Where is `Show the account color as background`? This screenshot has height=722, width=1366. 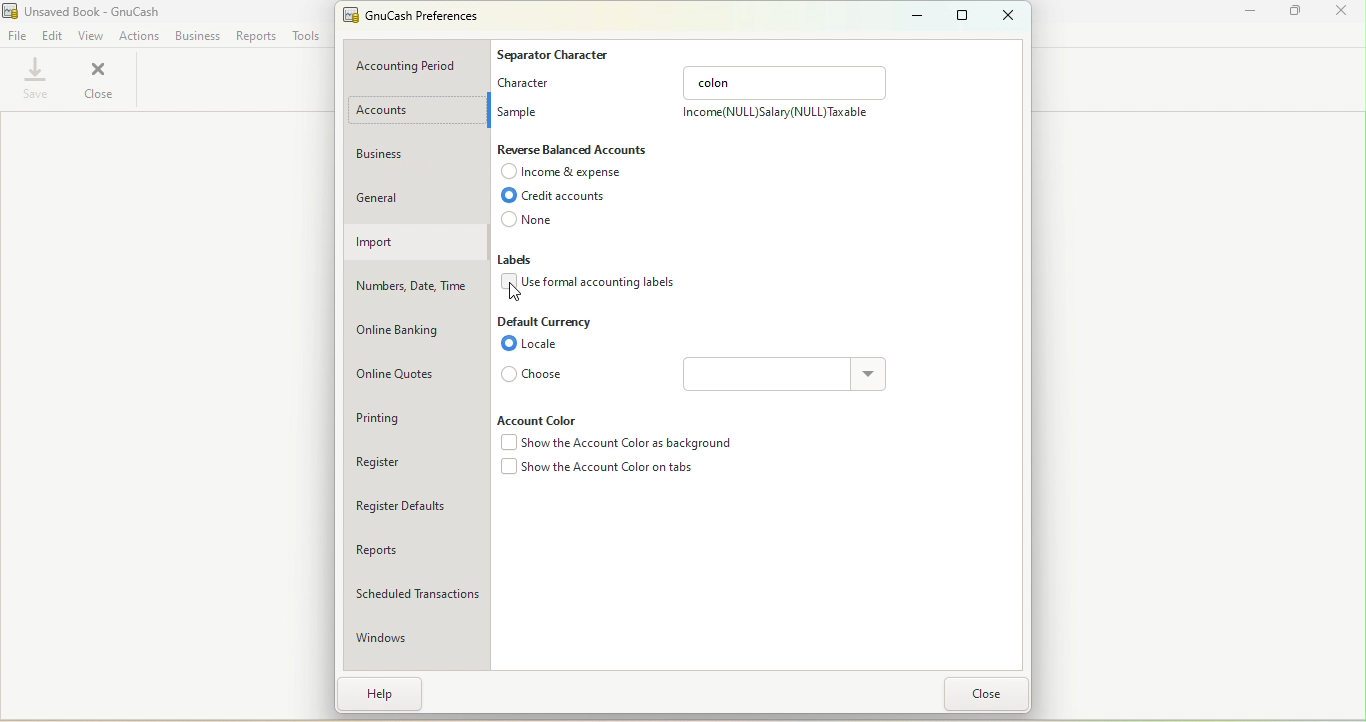 Show the account color as background is located at coordinates (613, 444).